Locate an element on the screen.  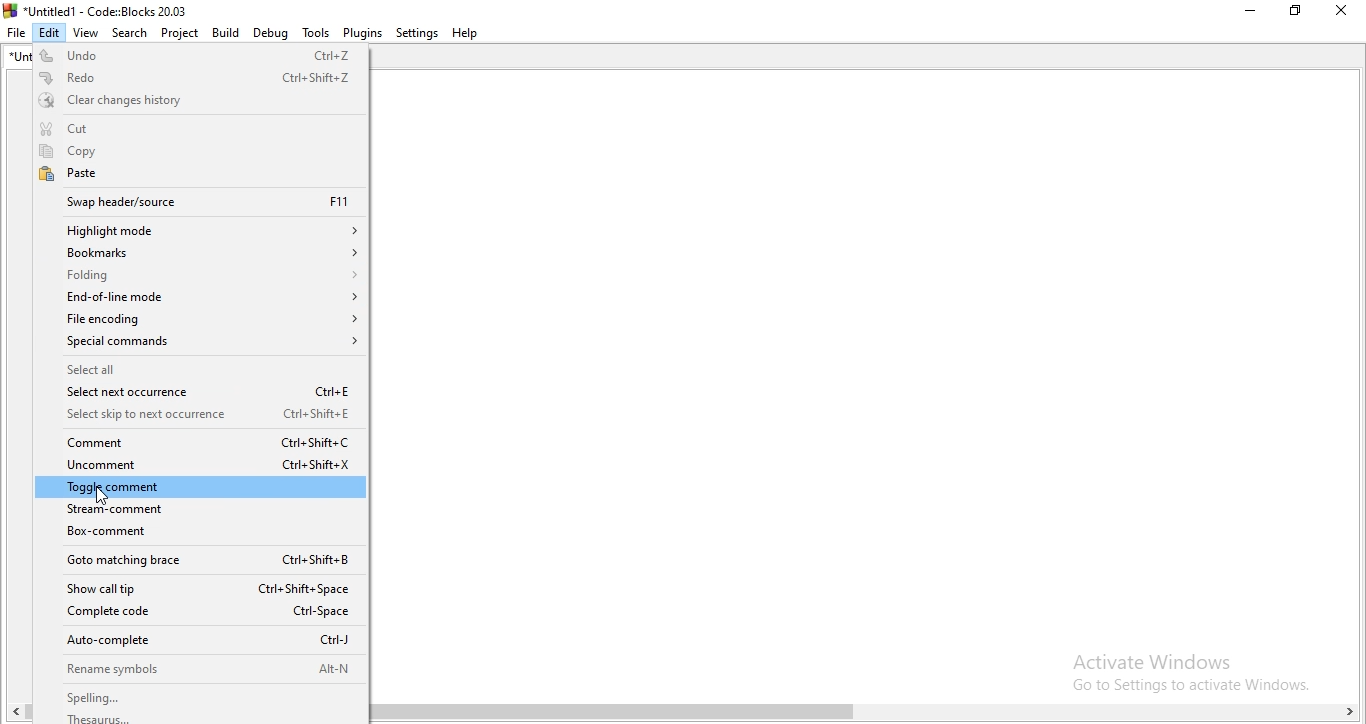
Restore is located at coordinates (1294, 12).